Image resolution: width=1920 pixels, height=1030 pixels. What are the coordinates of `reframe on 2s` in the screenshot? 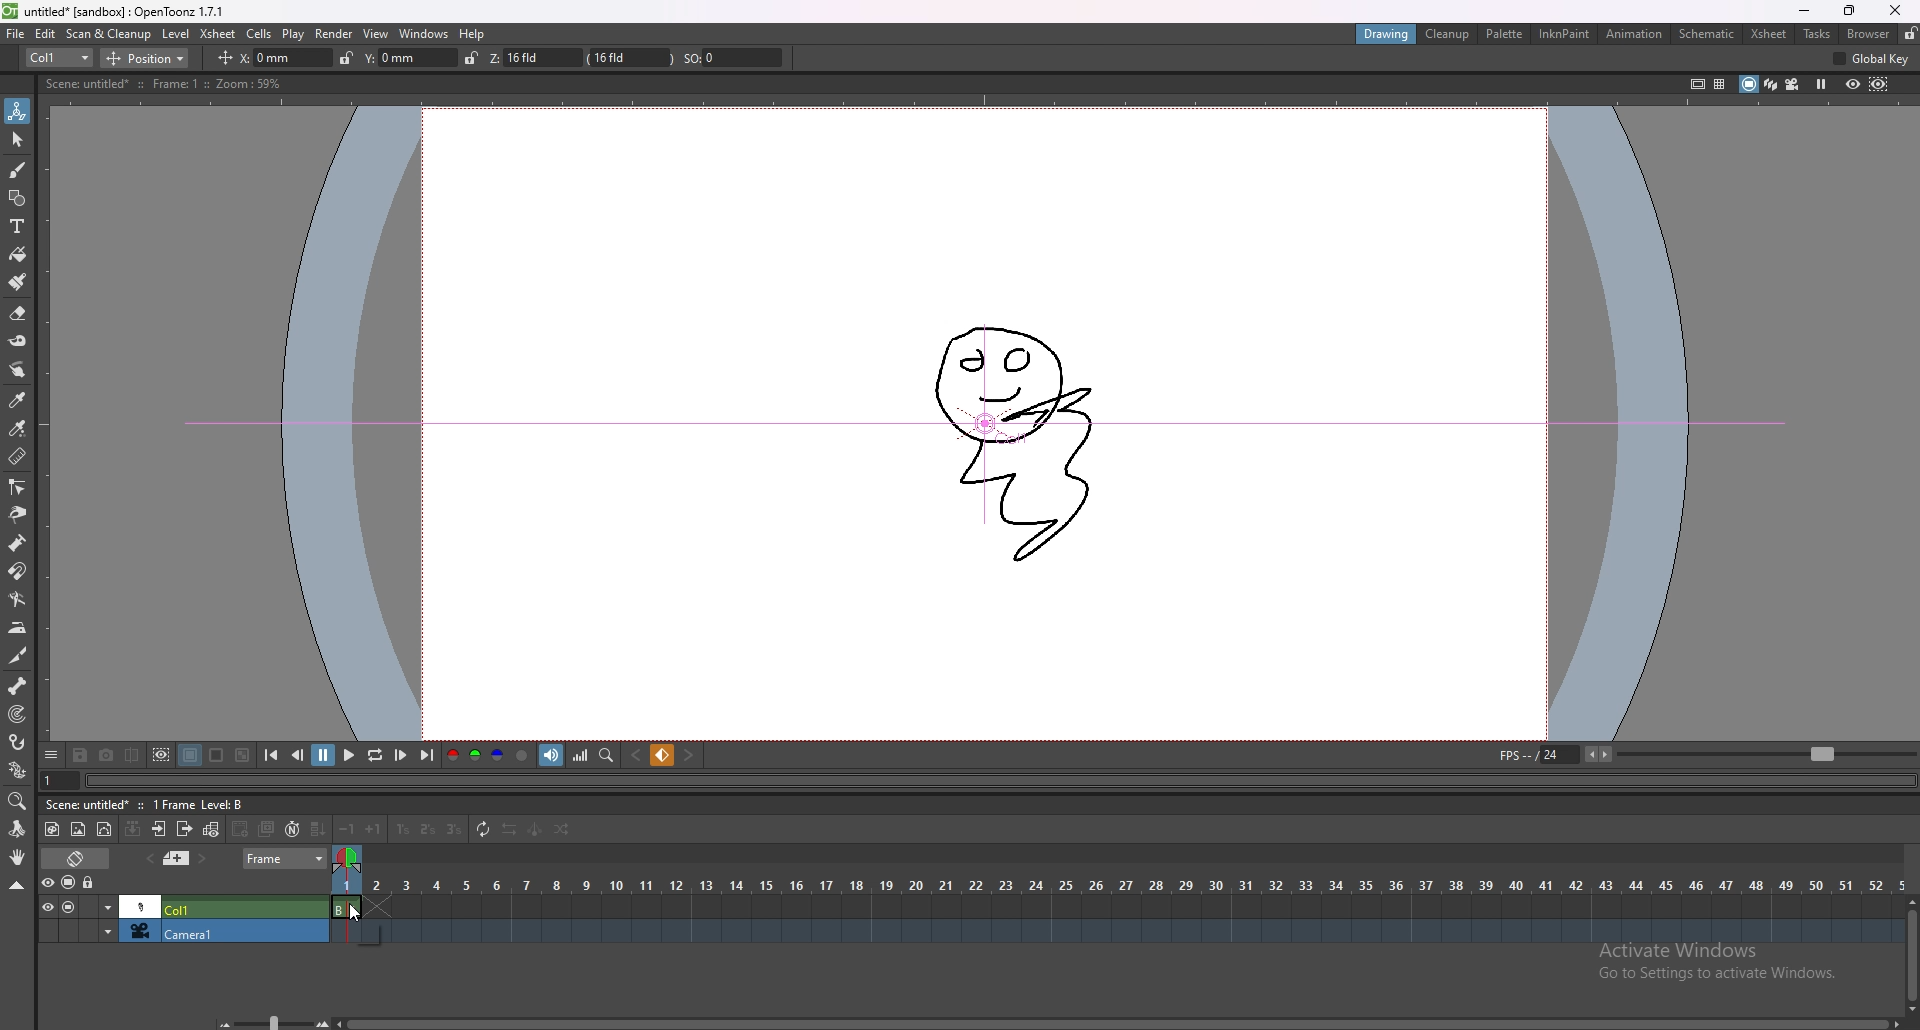 It's located at (427, 829).